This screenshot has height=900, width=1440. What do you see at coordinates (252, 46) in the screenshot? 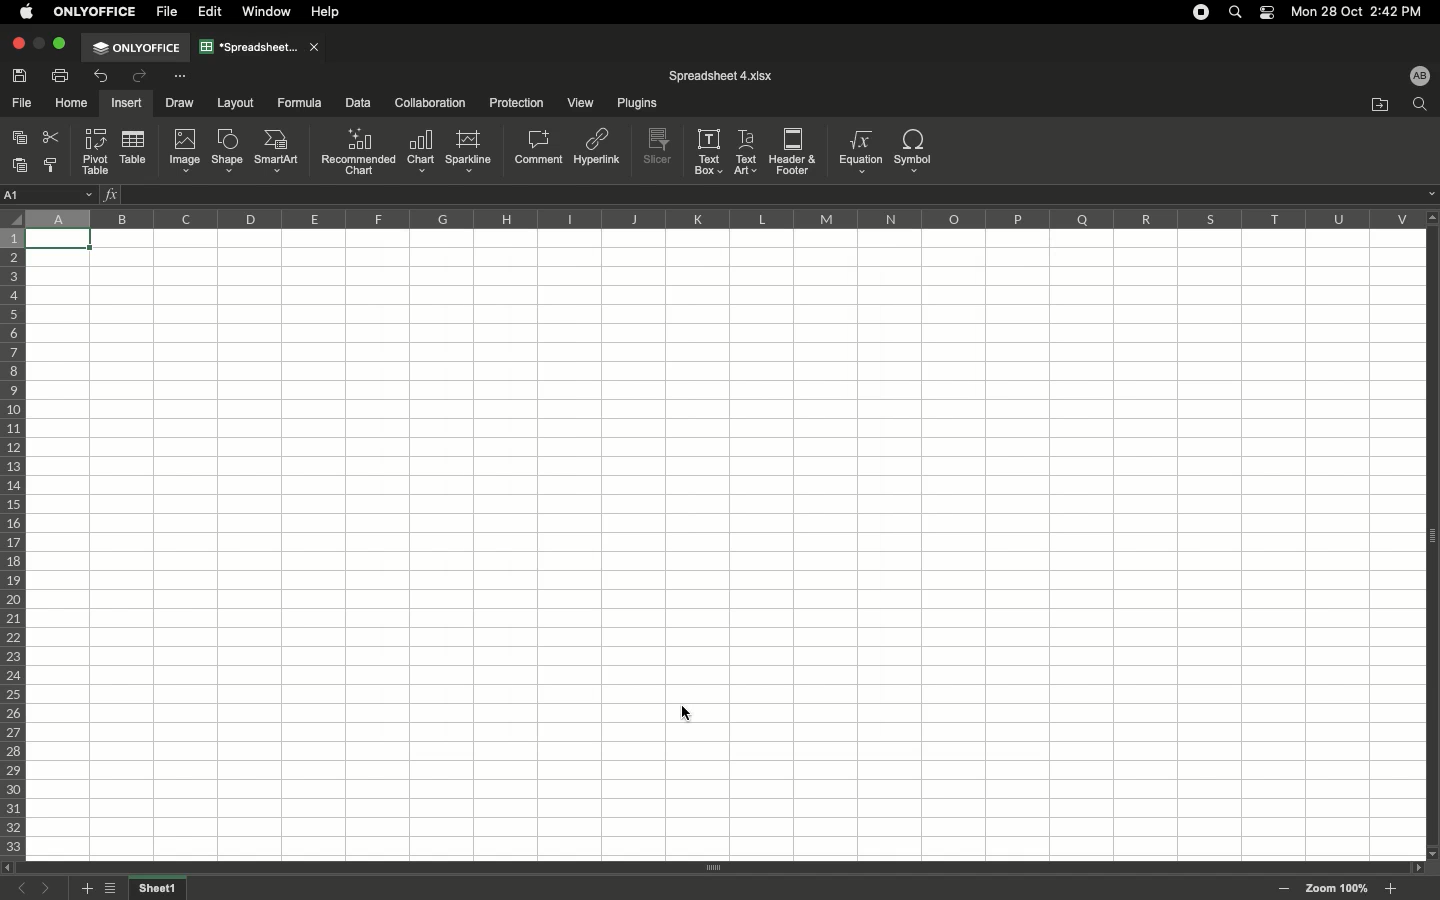
I see `Spreadsheet tab` at bounding box center [252, 46].